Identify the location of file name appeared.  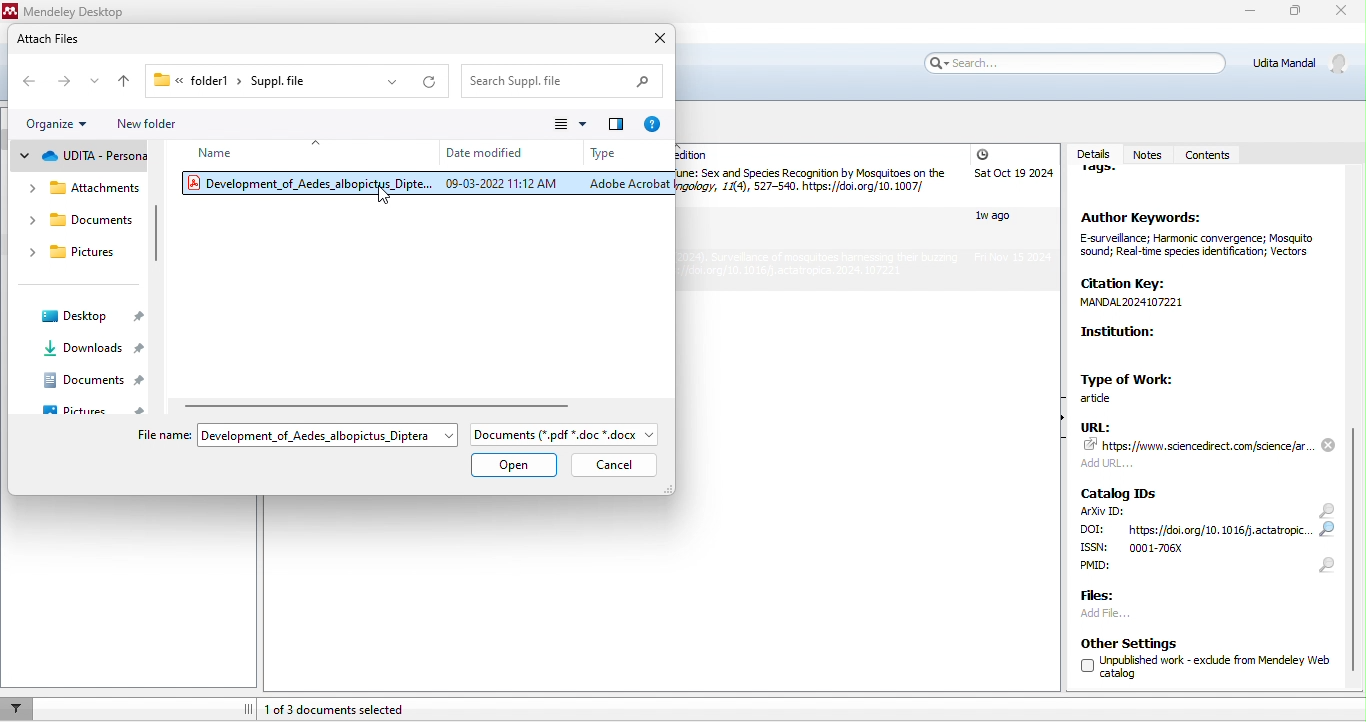
(309, 434).